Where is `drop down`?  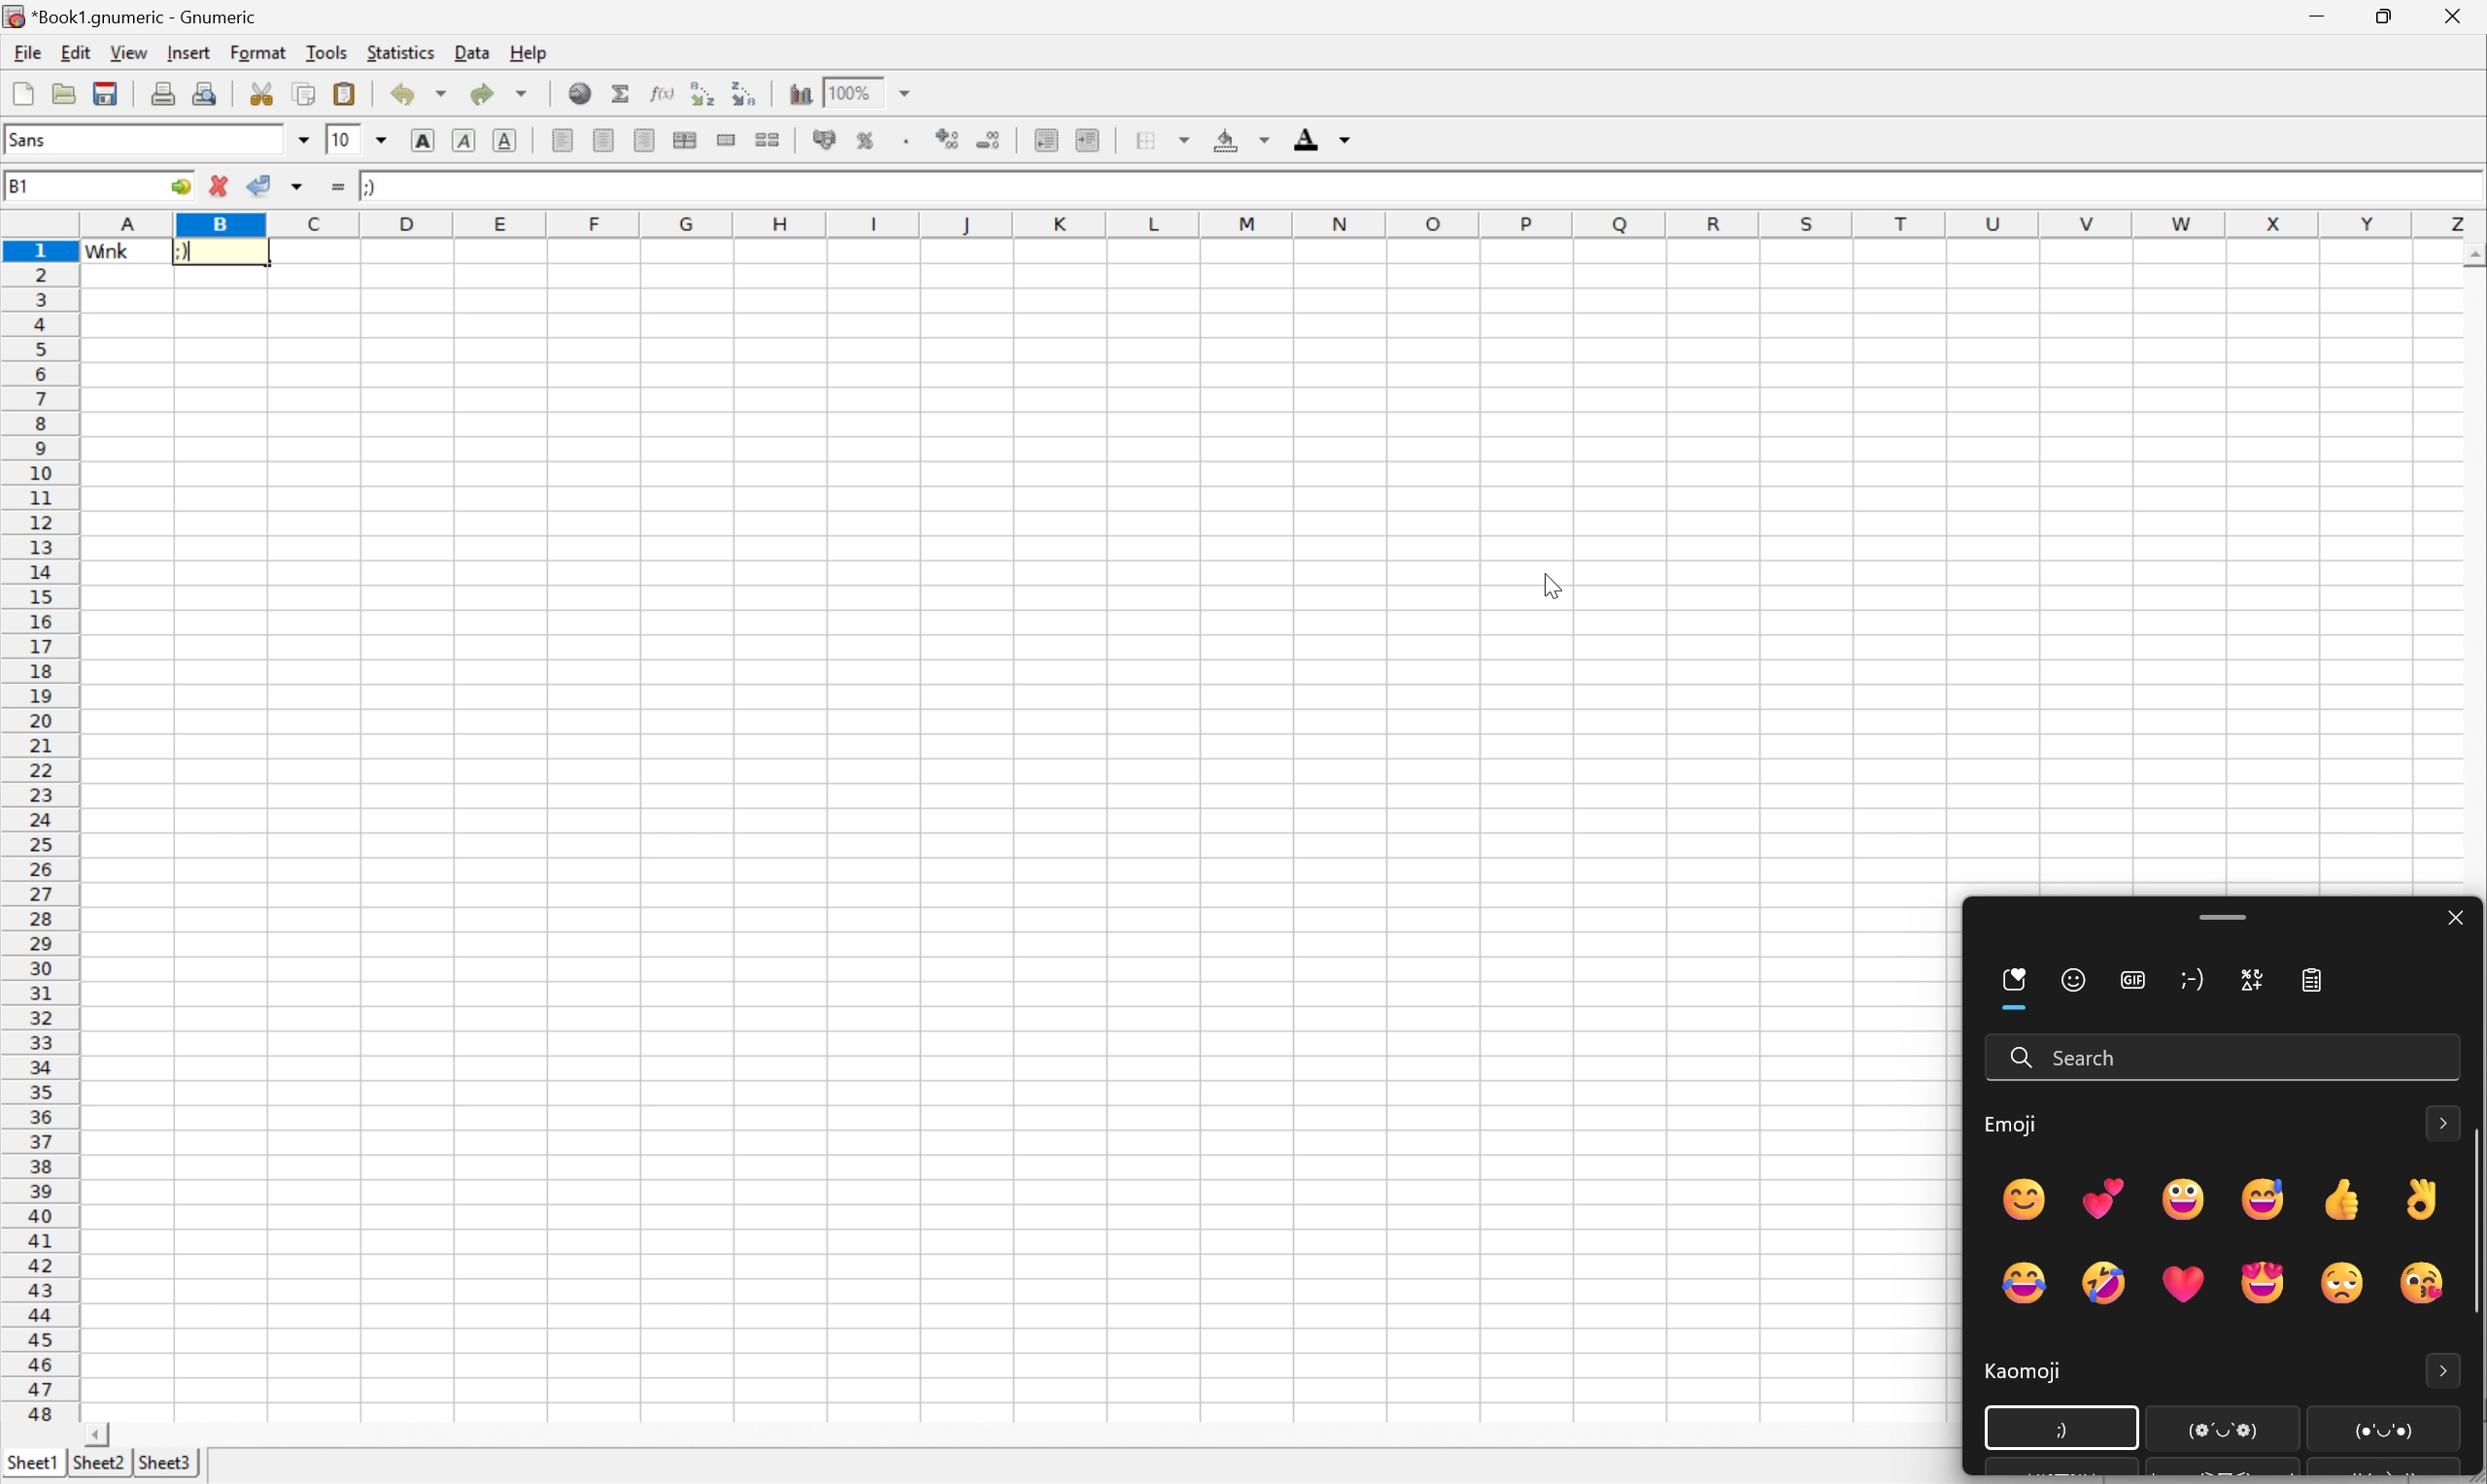
drop down is located at coordinates (908, 92).